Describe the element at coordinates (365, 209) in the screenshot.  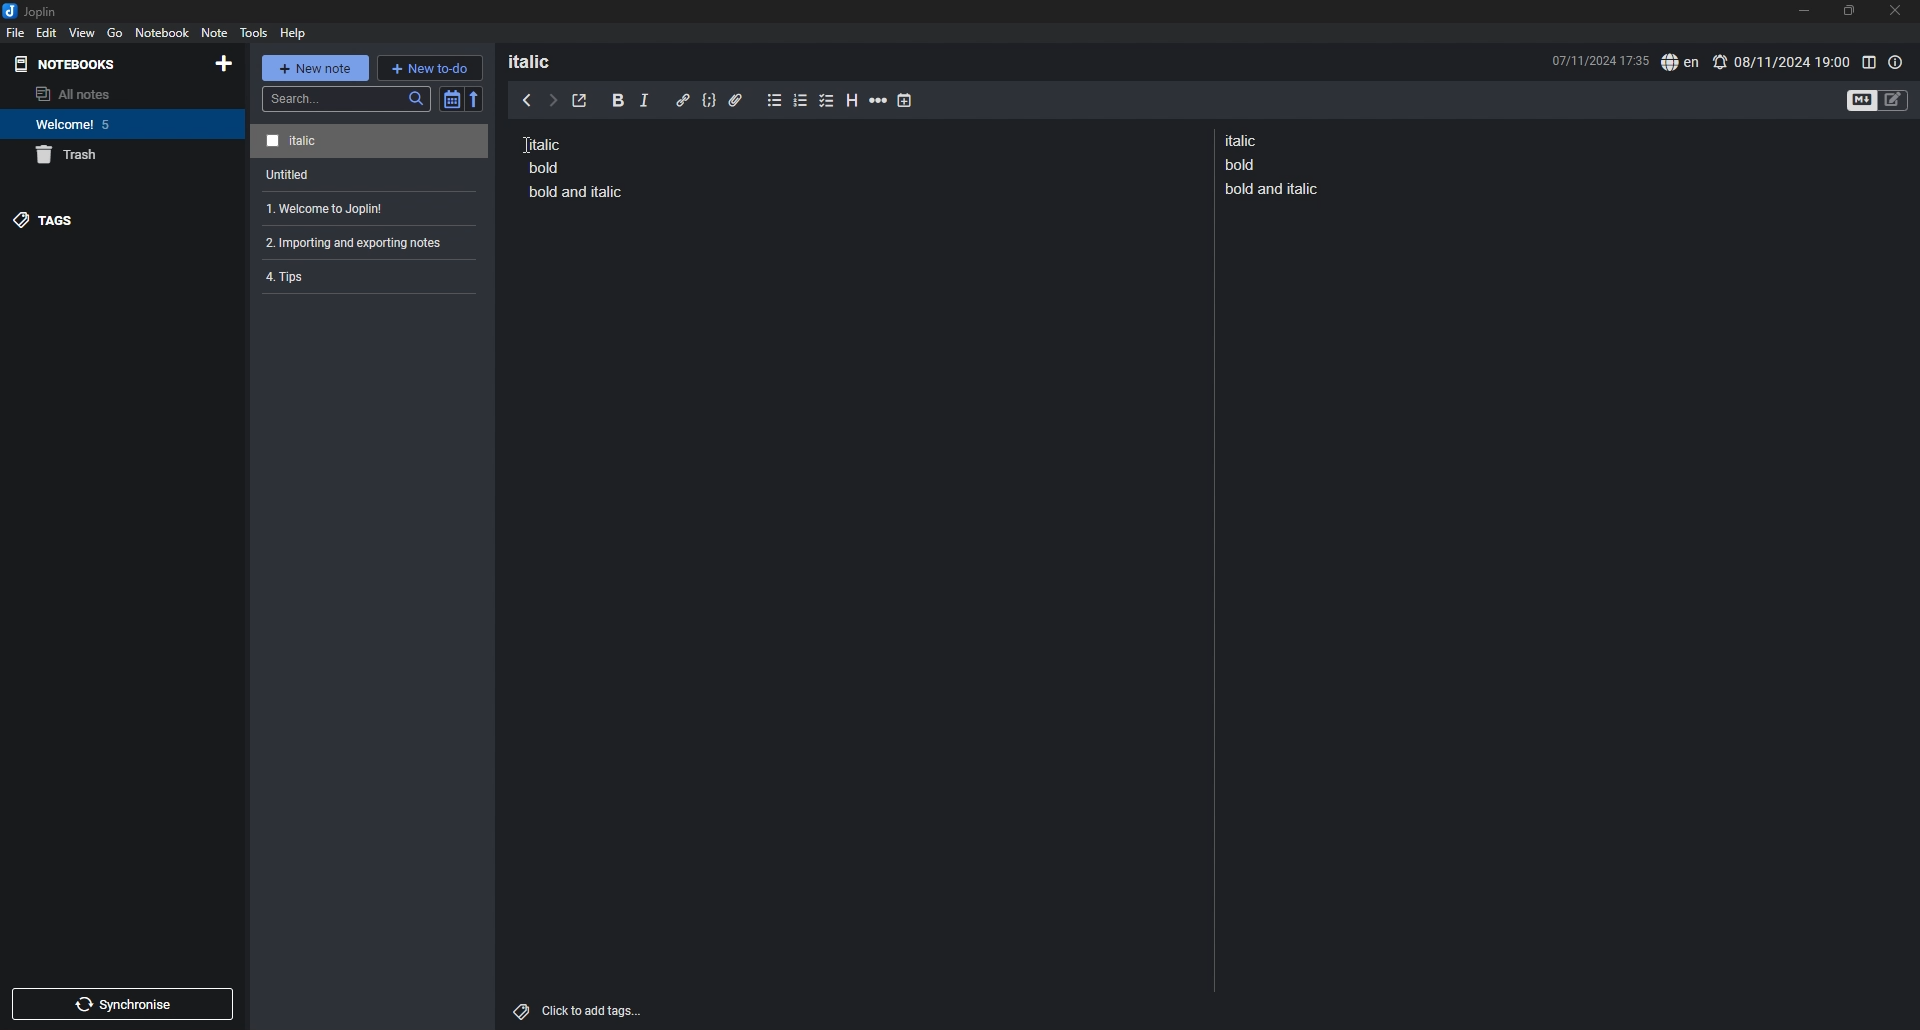
I see `note` at that location.